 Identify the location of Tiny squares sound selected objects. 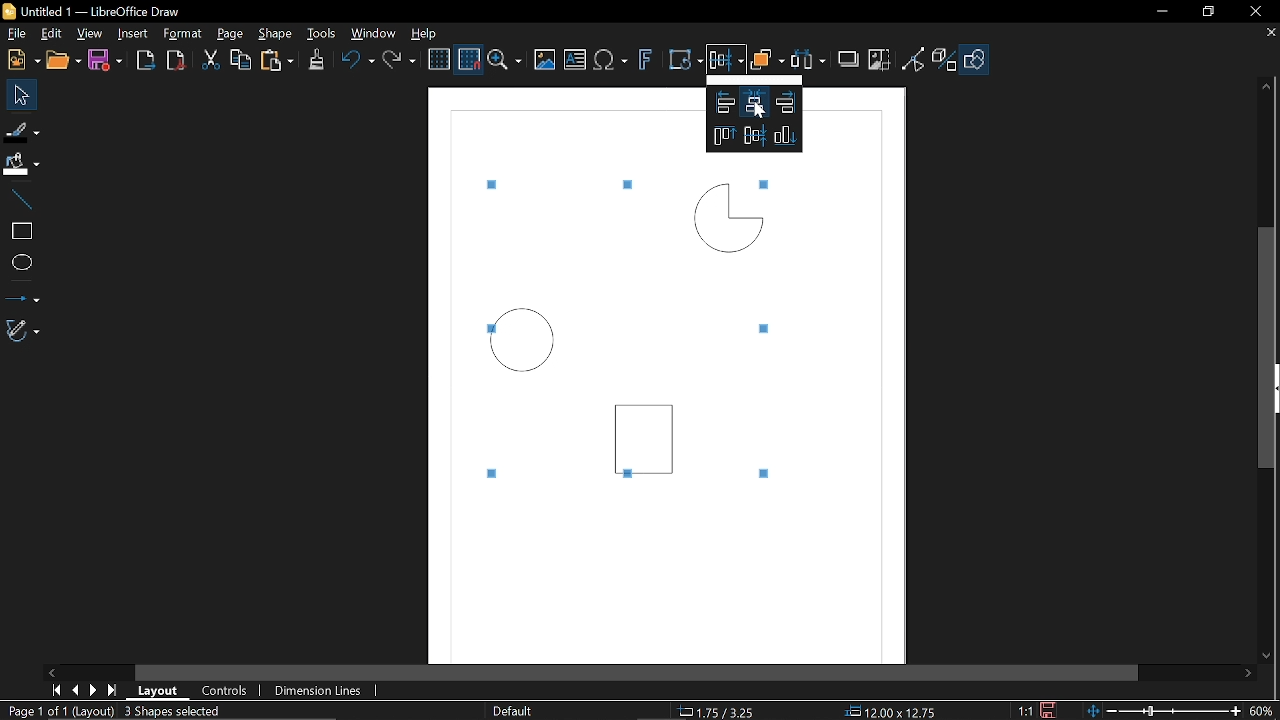
(764, 475).